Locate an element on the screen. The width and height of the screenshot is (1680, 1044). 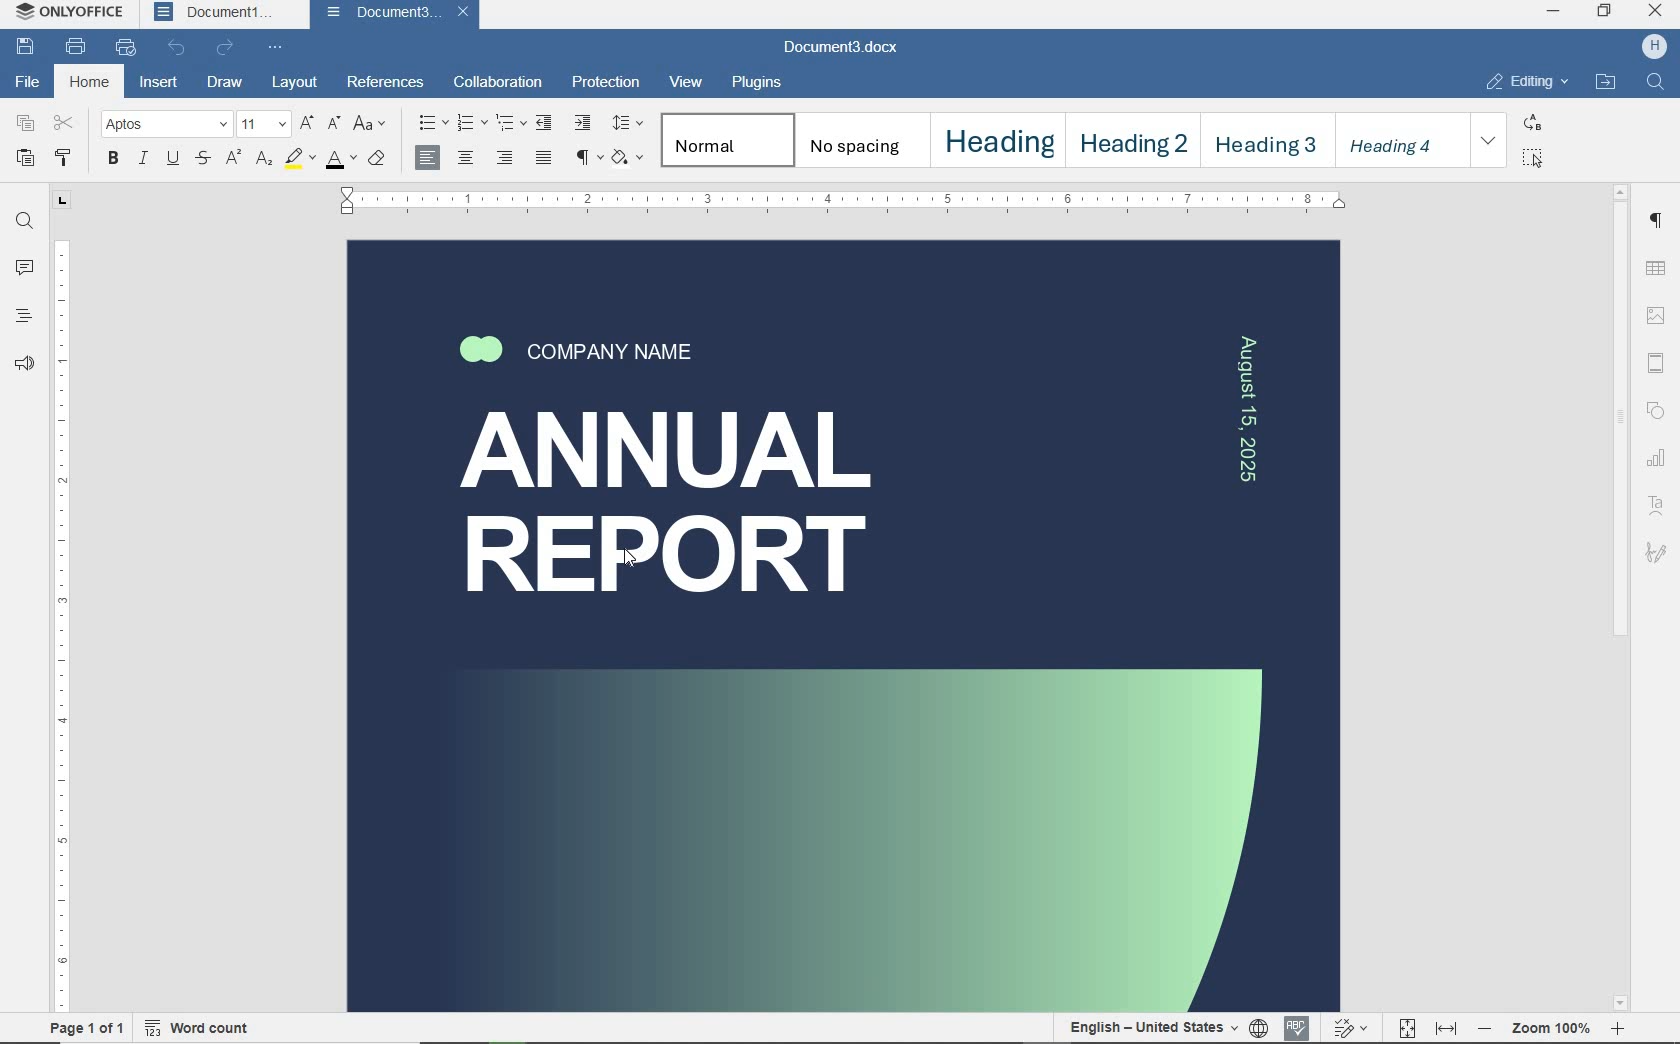
scrollbar is located at coordinates (1617, 597).